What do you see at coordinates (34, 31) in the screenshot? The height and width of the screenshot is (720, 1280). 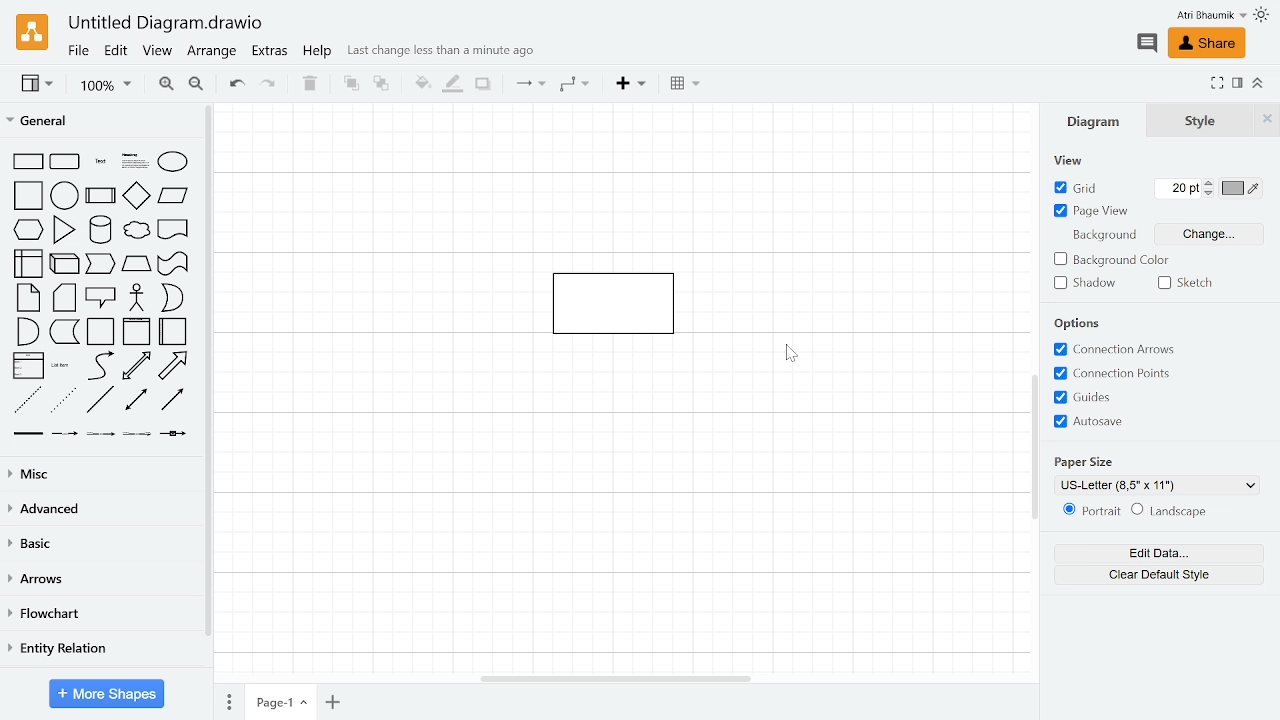 I see `Draw.io logo` at bounding box center [34, 31].